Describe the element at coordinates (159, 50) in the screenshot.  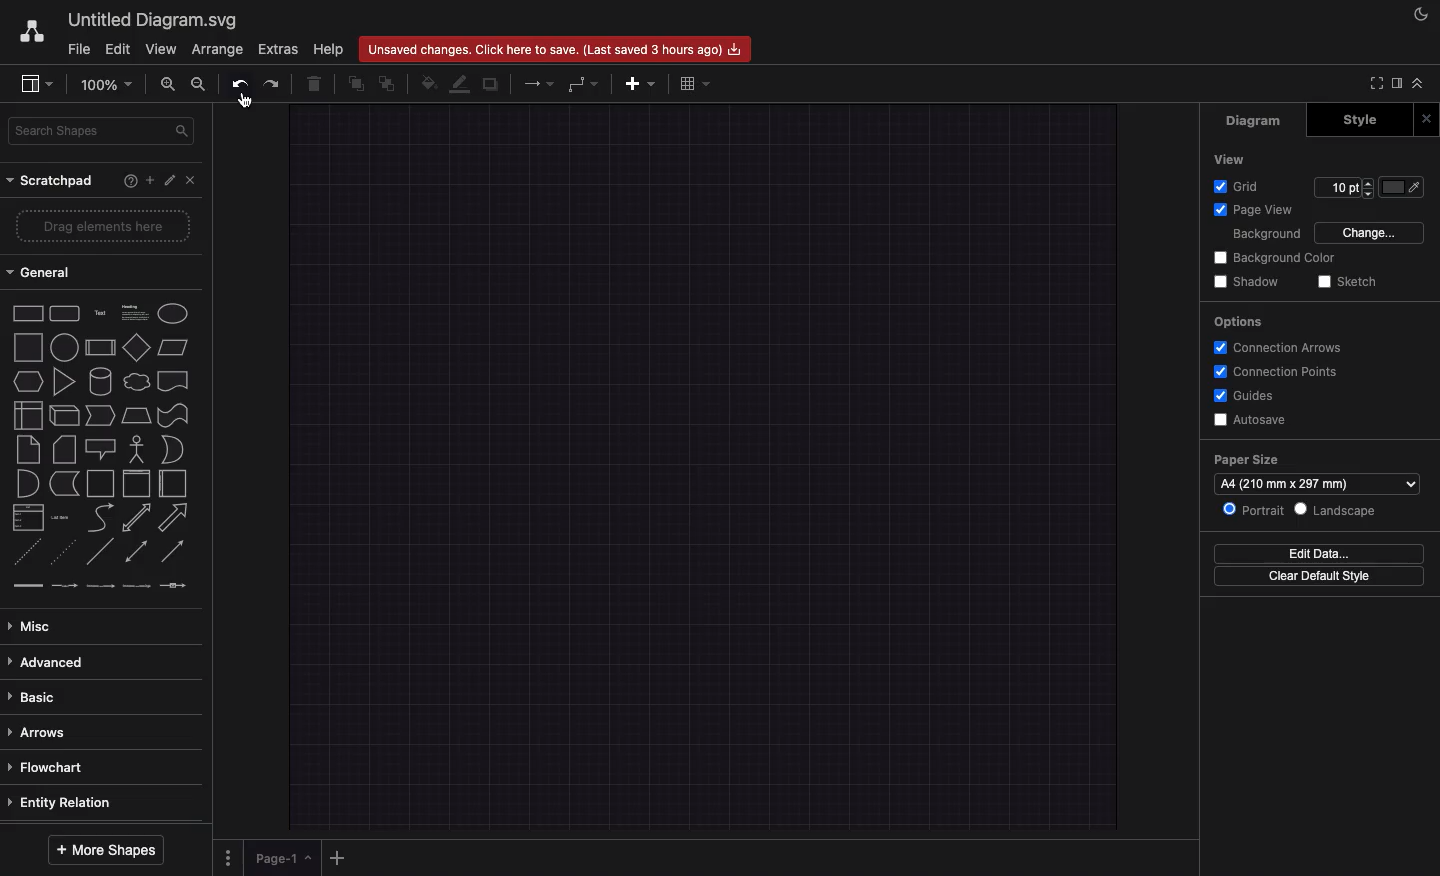
I see `View` at that location.